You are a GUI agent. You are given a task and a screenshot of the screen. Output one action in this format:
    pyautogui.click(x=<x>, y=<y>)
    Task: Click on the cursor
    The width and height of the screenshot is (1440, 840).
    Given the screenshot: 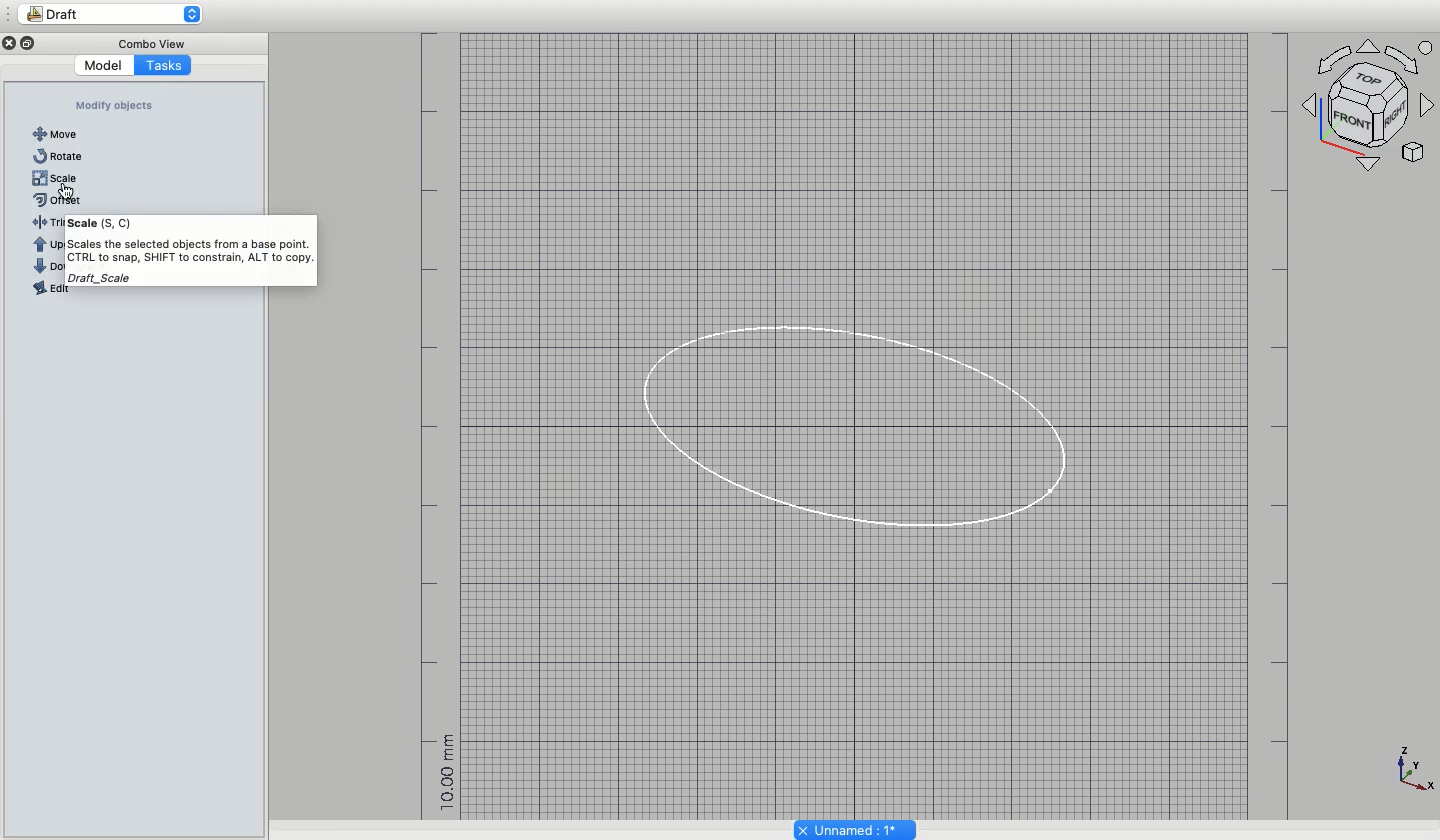 What is the action you would take?
    pyautogui.click(x=68, y=191)
    